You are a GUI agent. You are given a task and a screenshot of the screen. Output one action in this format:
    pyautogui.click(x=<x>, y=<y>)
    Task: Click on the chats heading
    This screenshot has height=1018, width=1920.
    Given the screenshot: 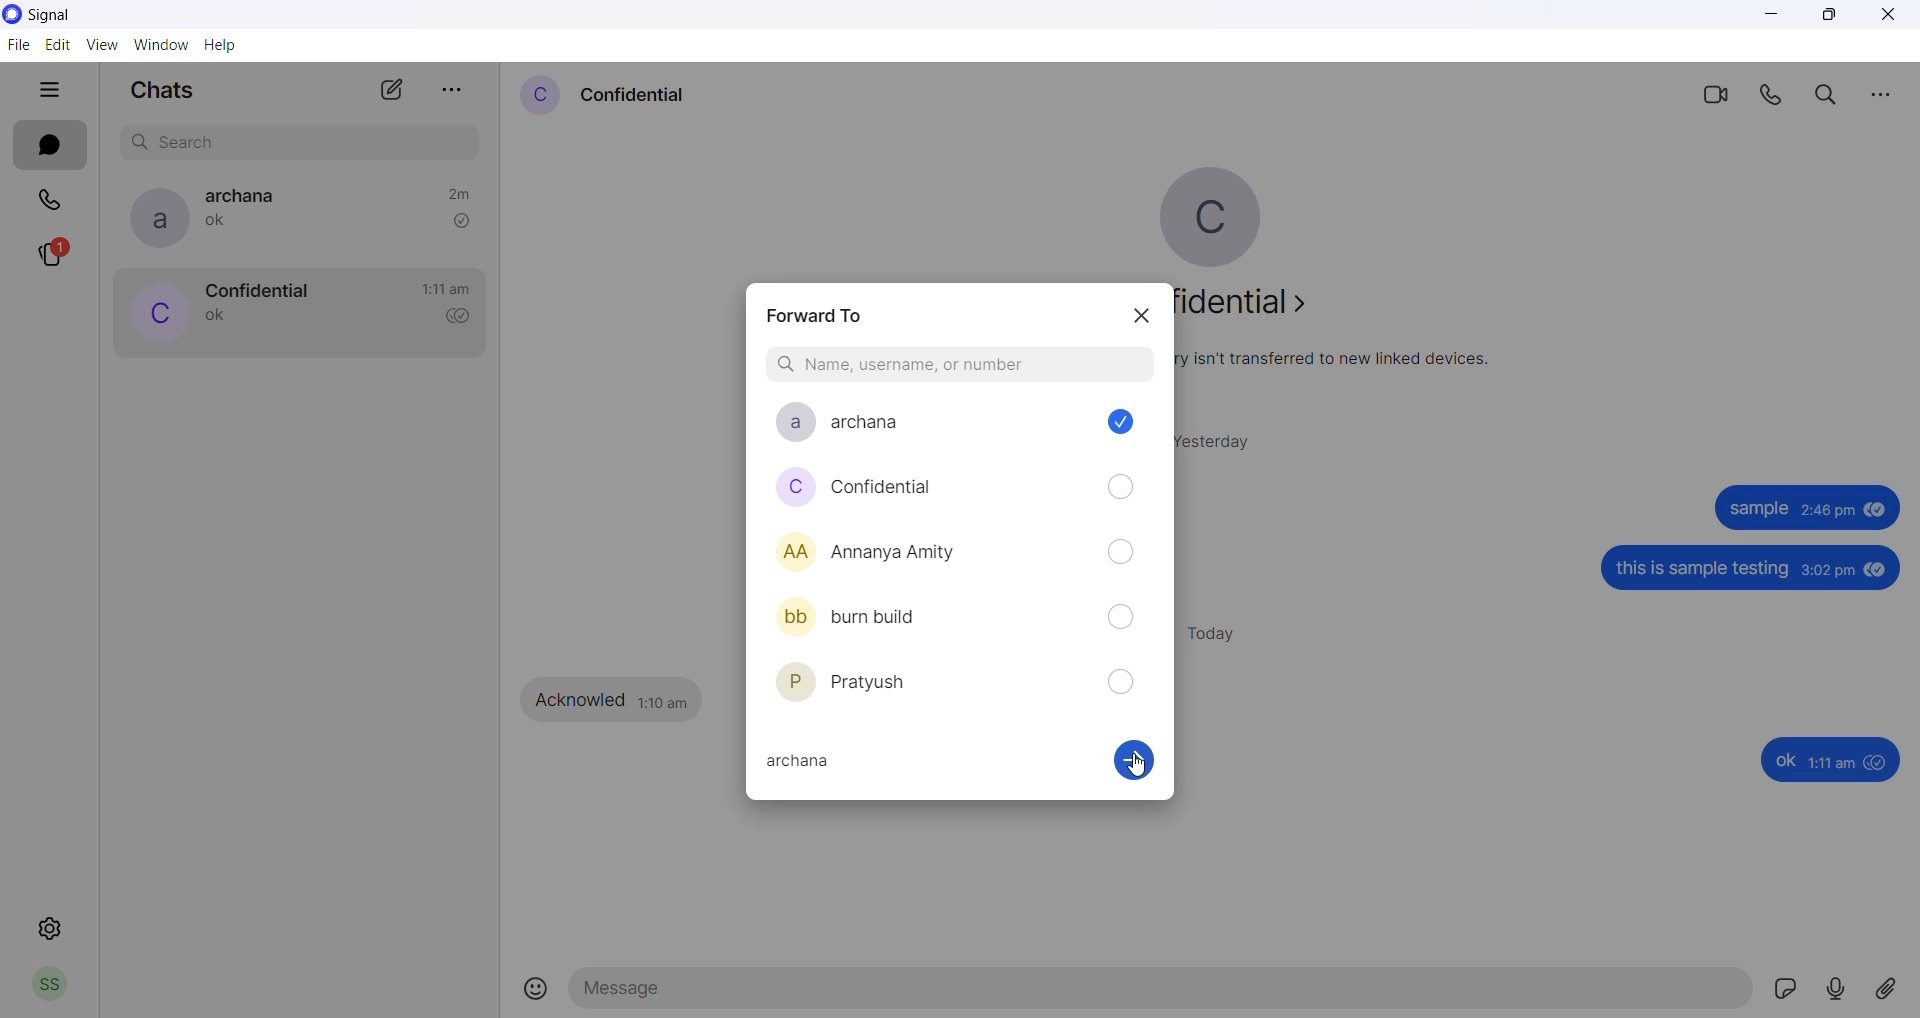 What is the action you would take?
    pyautogui.click(x=161, y=94)
    